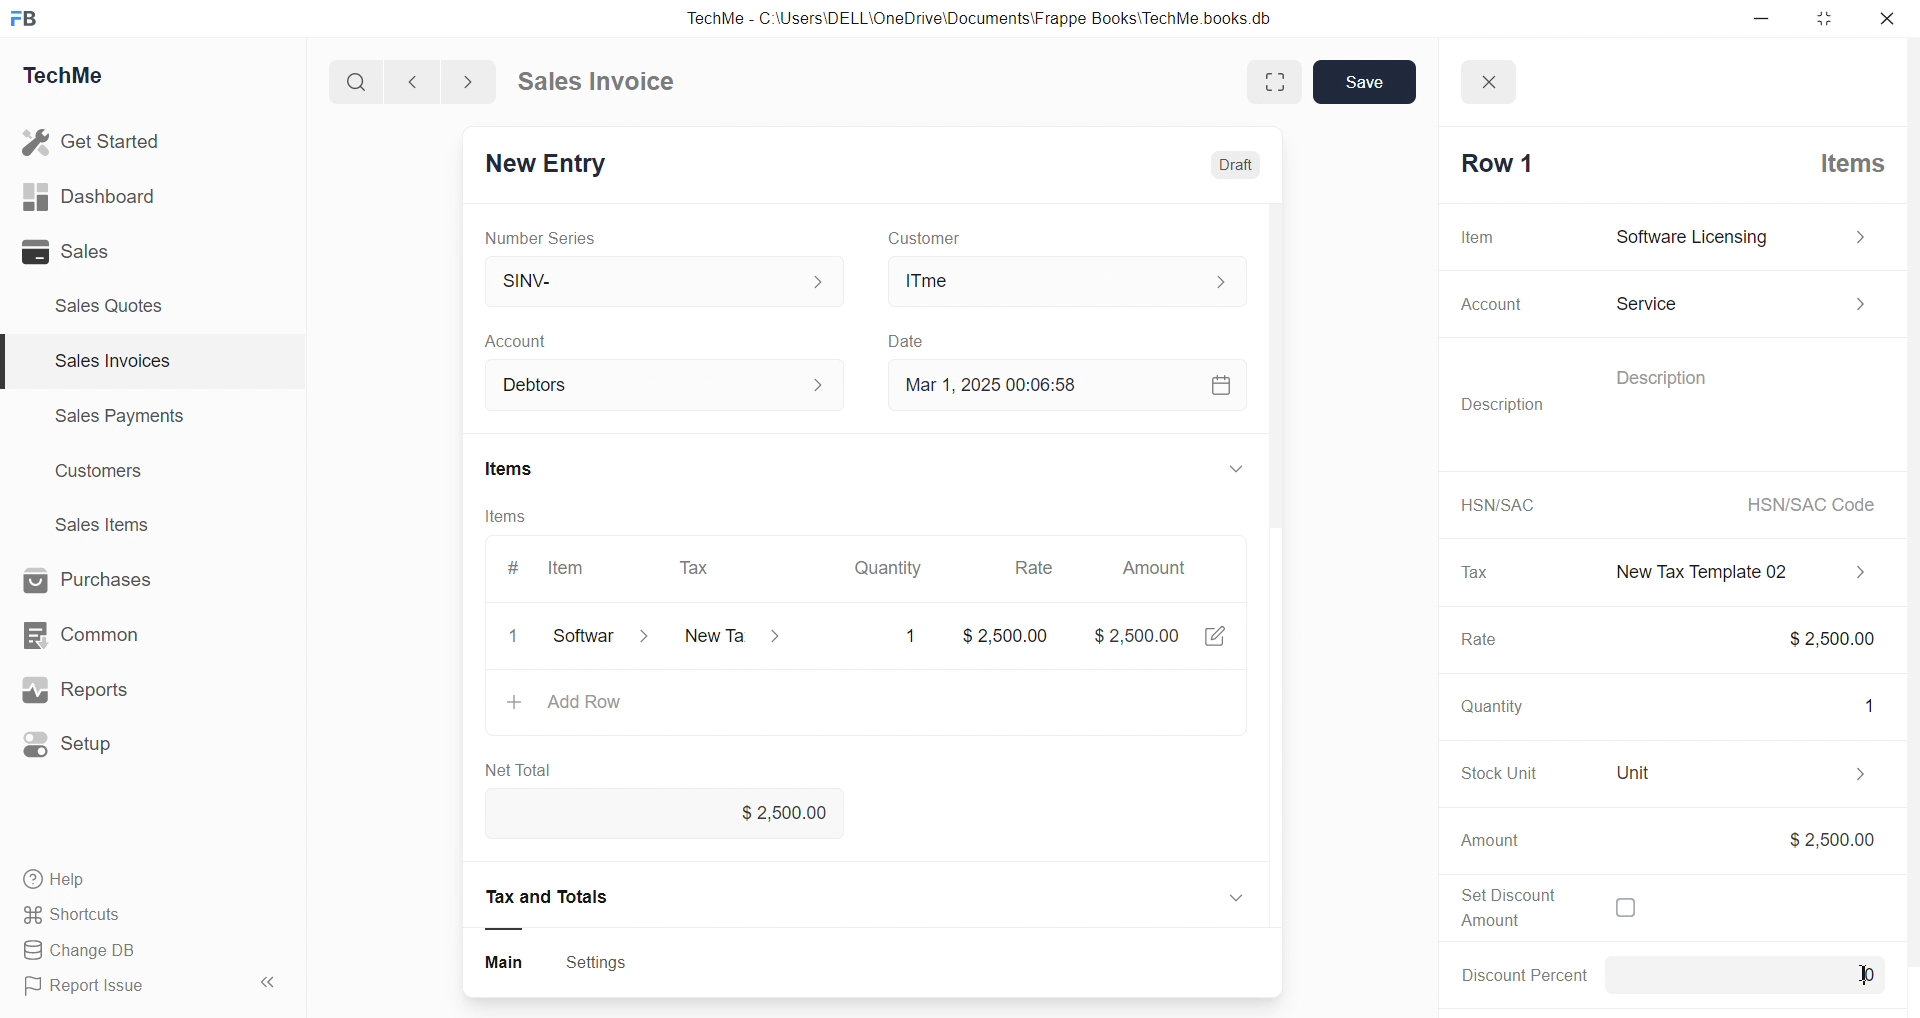 Image resolution: width=1920 pixels, height=1018 pixels. What do you see at coordinates (1816, 637) in the screenshot?
I see `$2,500.00` at bounding box center [1816, 637].